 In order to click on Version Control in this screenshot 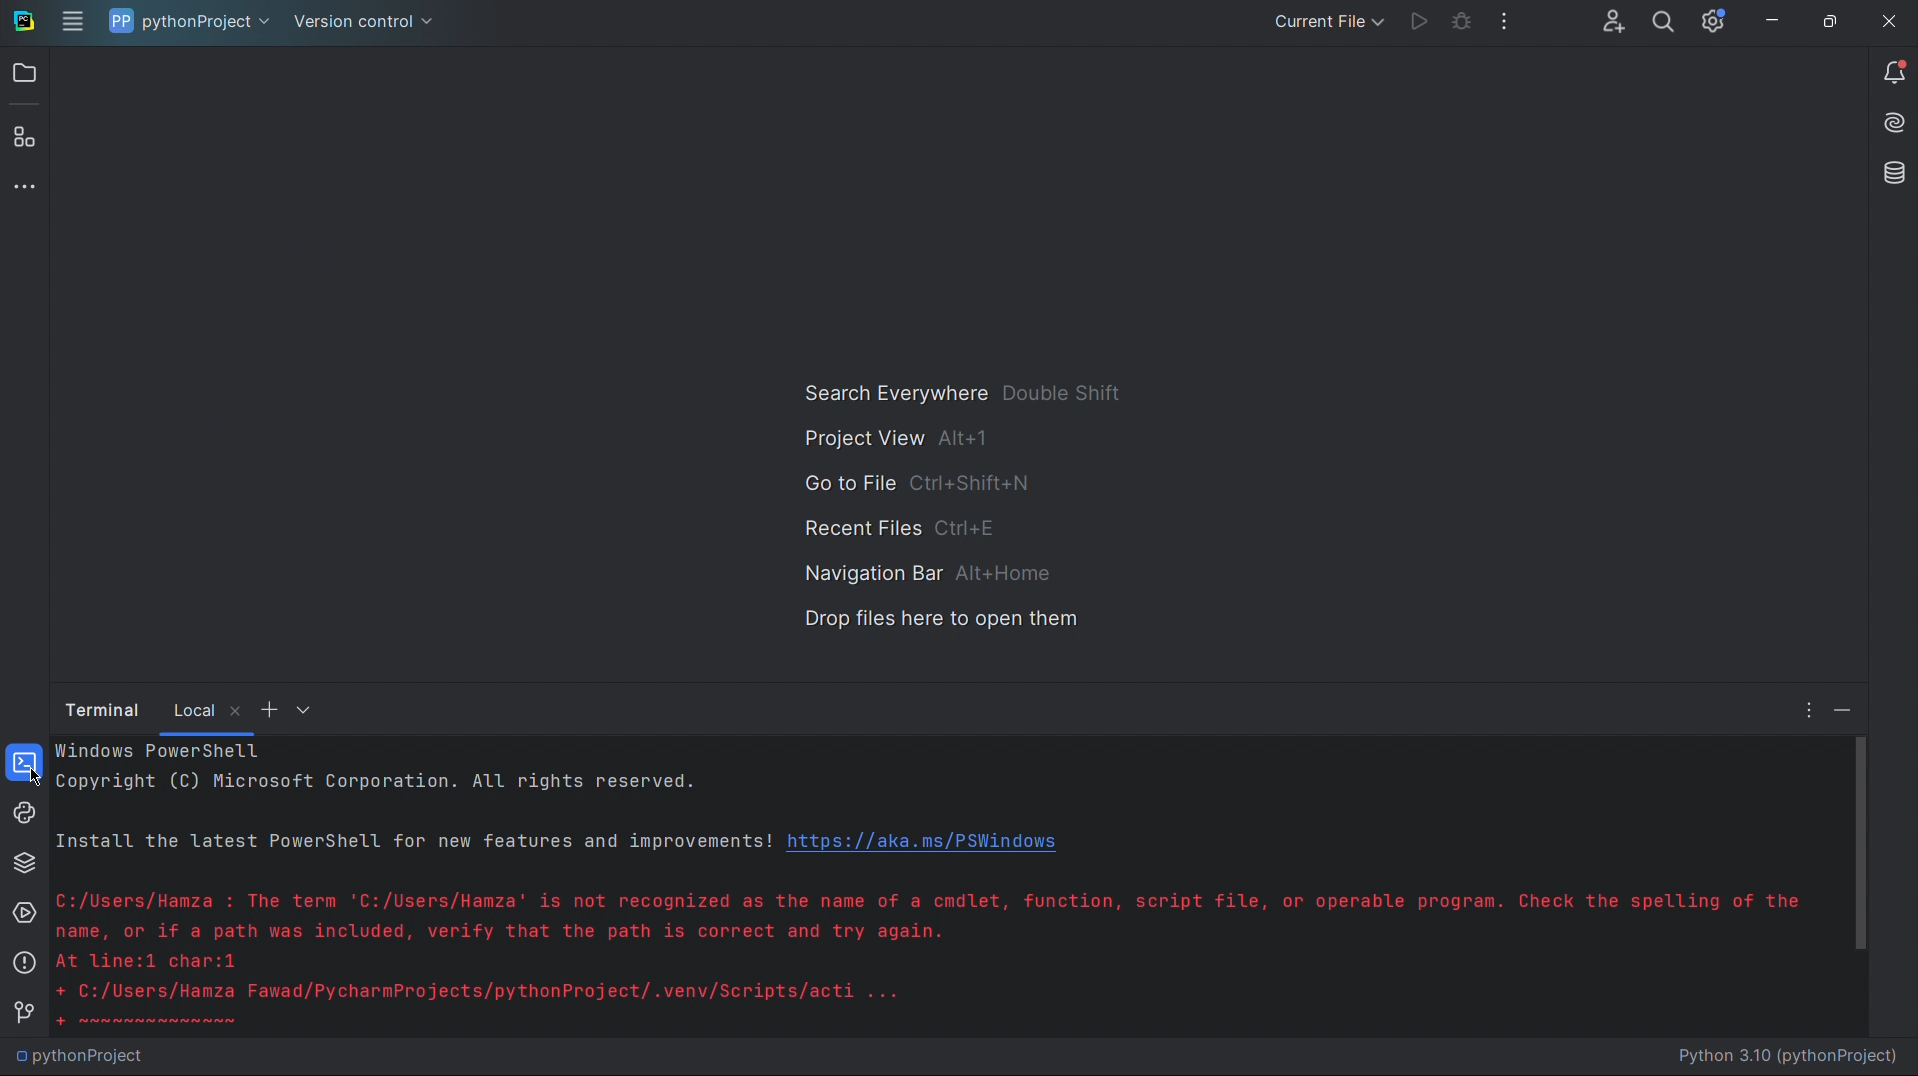, I will do `click(26, 1016)`.